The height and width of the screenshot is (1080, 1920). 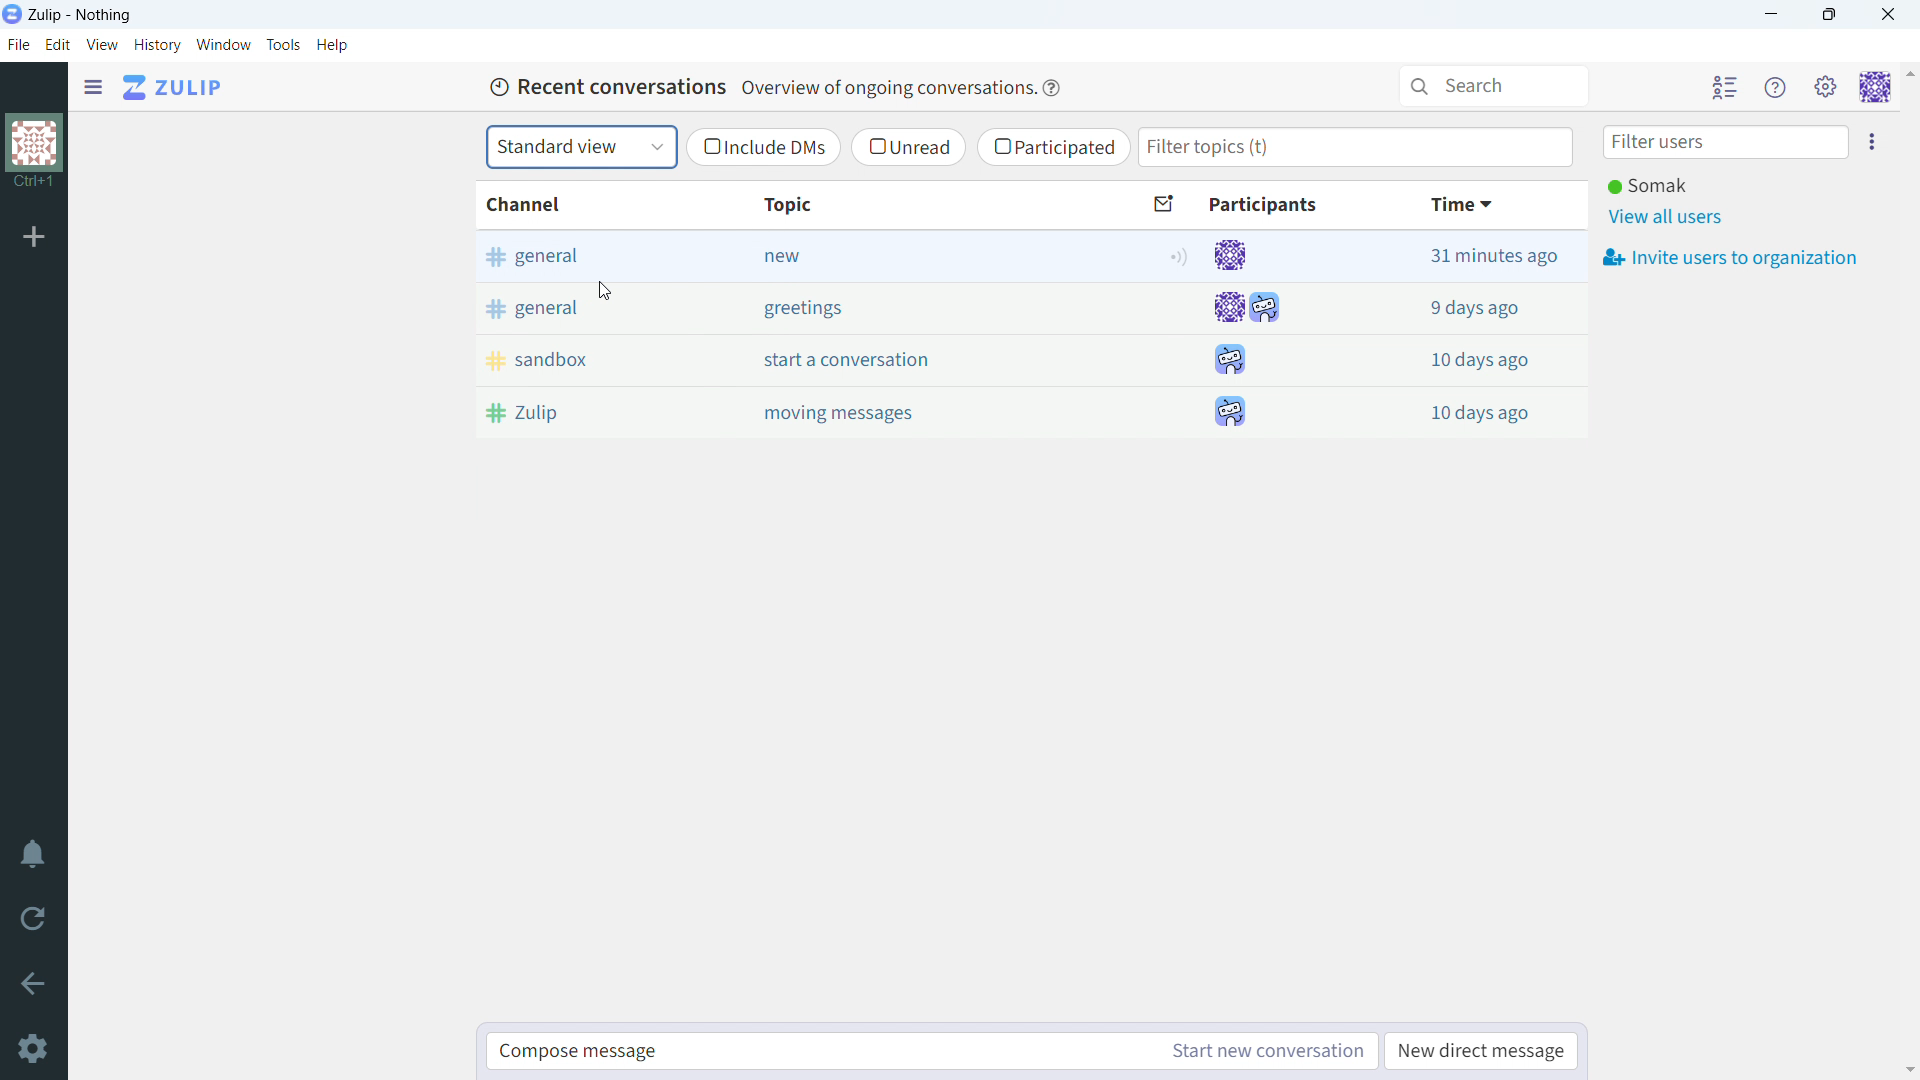 What do you see at coordinates (1265, 1051) in the screenshot?
I see `start new conversation` at bounding box center [1265, 1051].